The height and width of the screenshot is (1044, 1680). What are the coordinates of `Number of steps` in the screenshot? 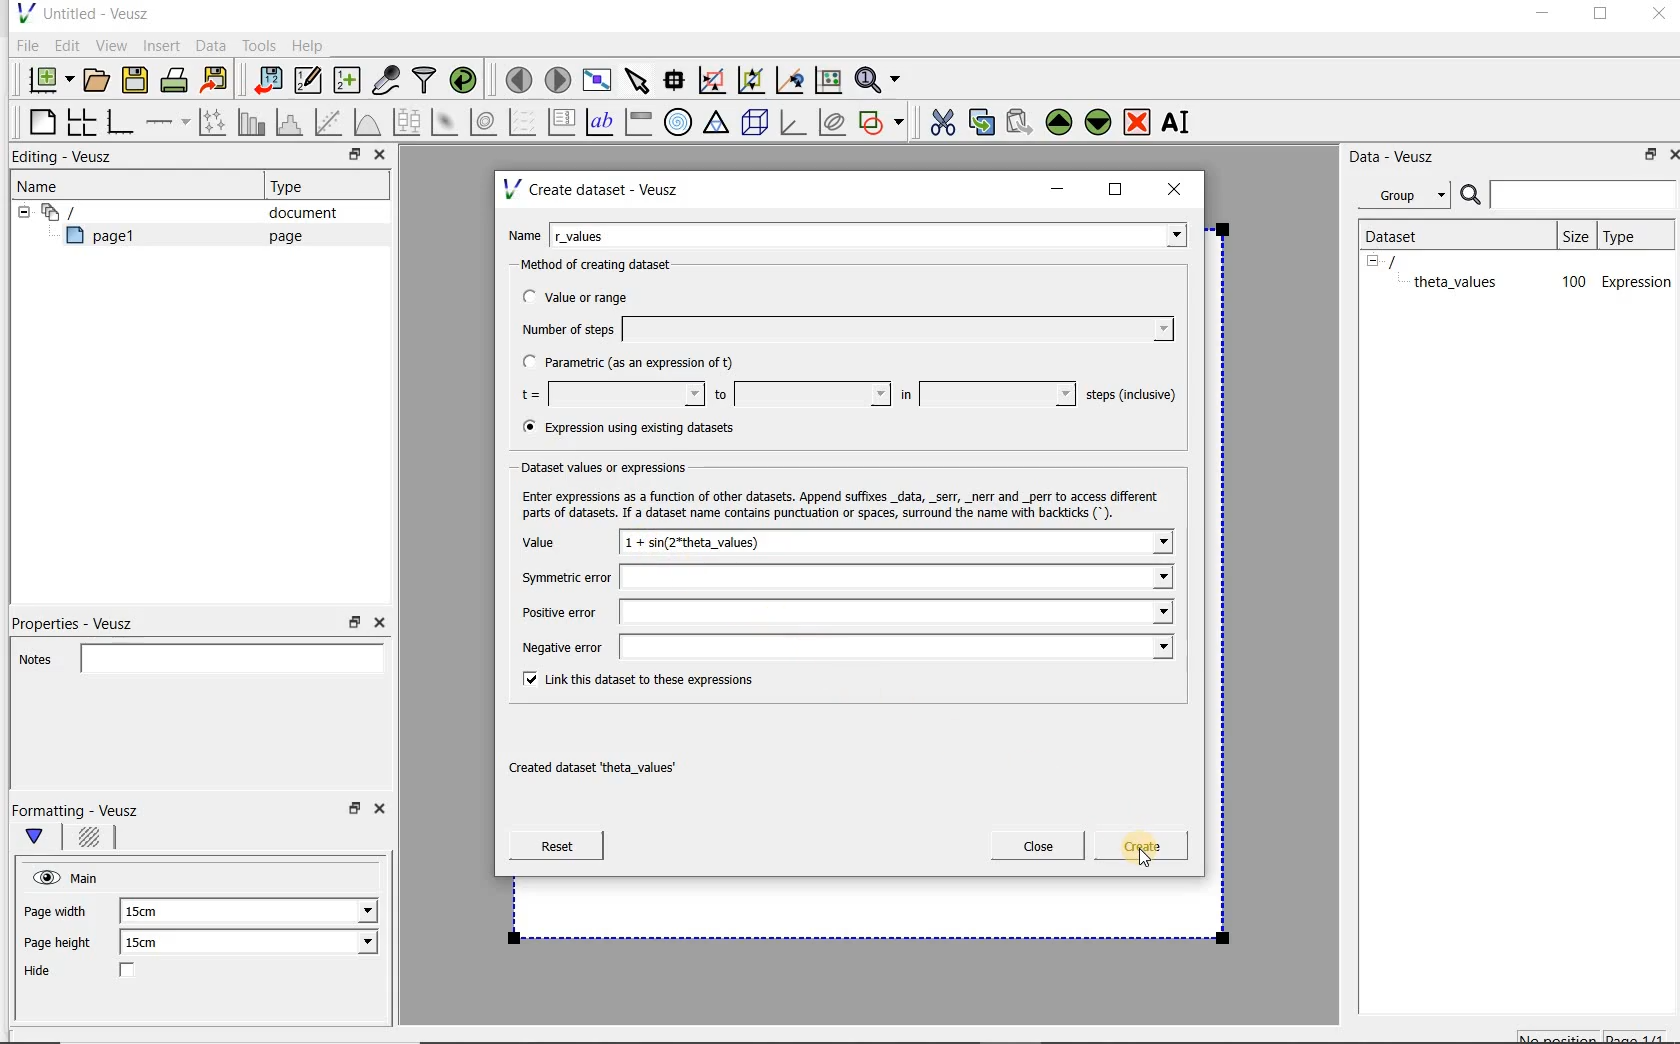 It's located at (841, 329).